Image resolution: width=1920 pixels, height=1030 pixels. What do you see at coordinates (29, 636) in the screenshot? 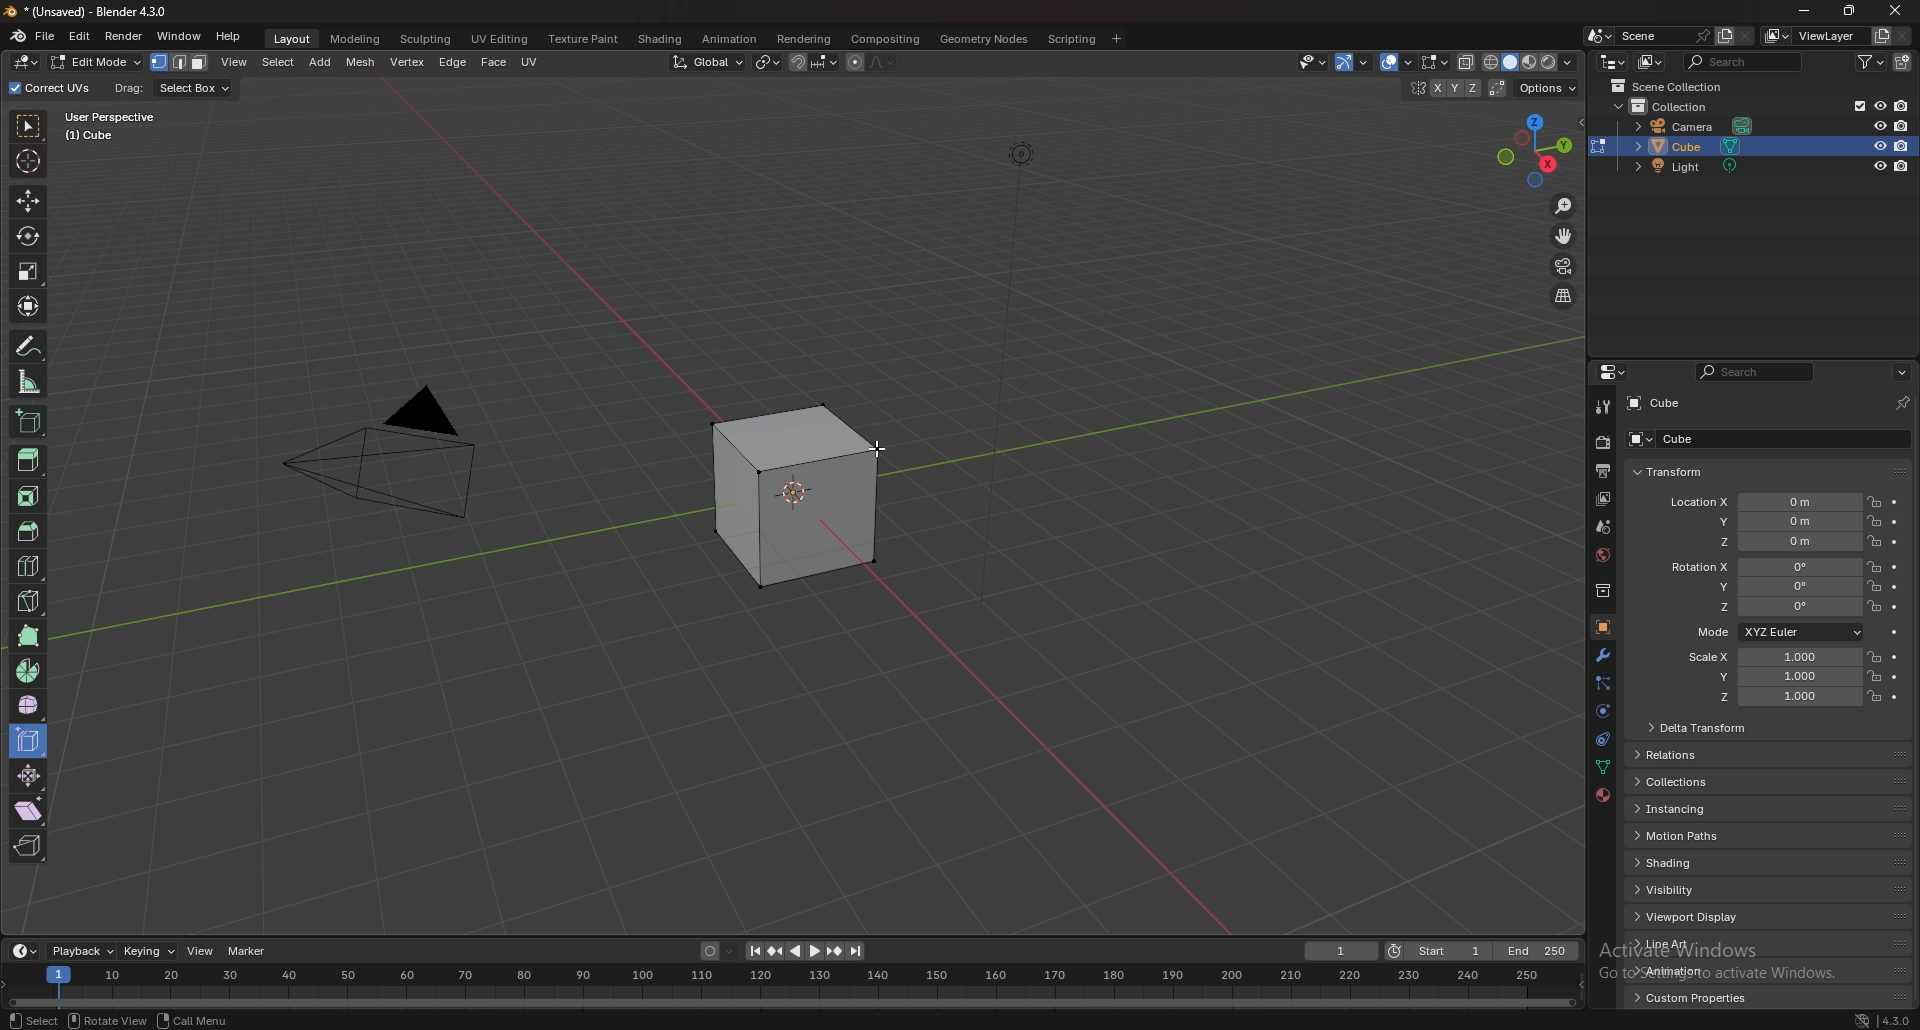
I see `poly build` at bounding box center [29, 636].